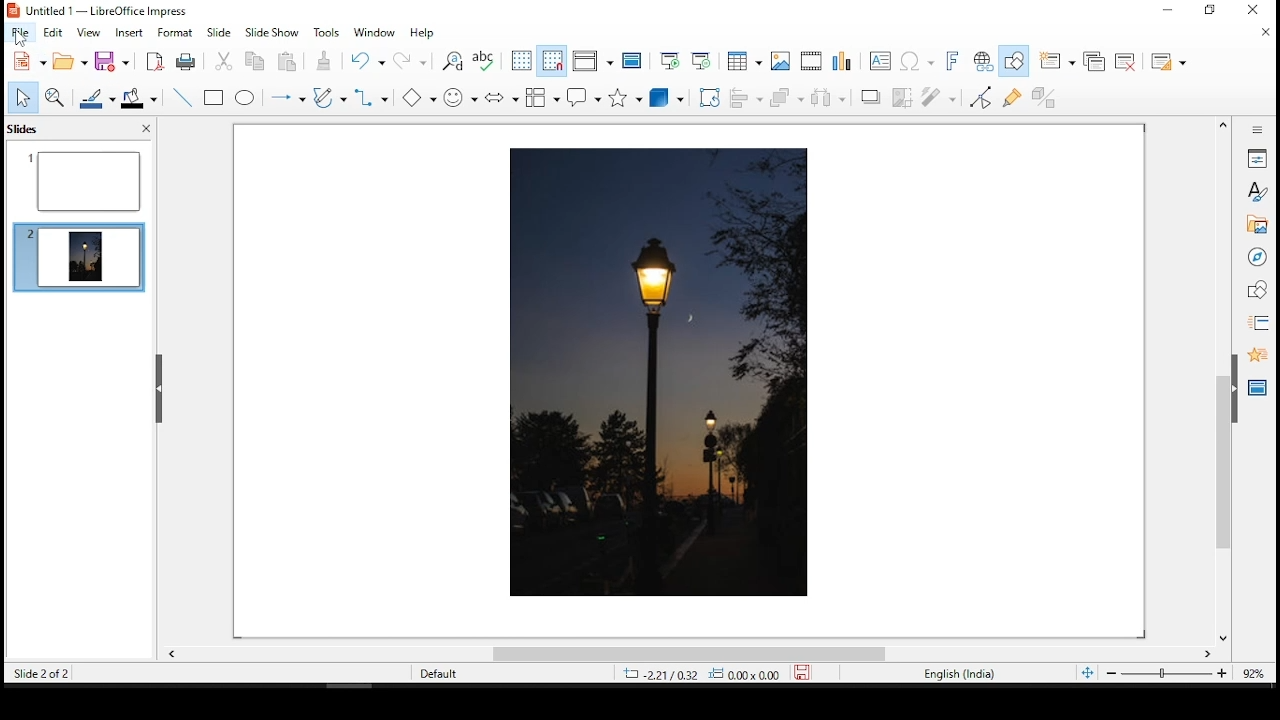 The width and height of the screenshot is (1280, 720). I want to click on images, so click(779, 59).